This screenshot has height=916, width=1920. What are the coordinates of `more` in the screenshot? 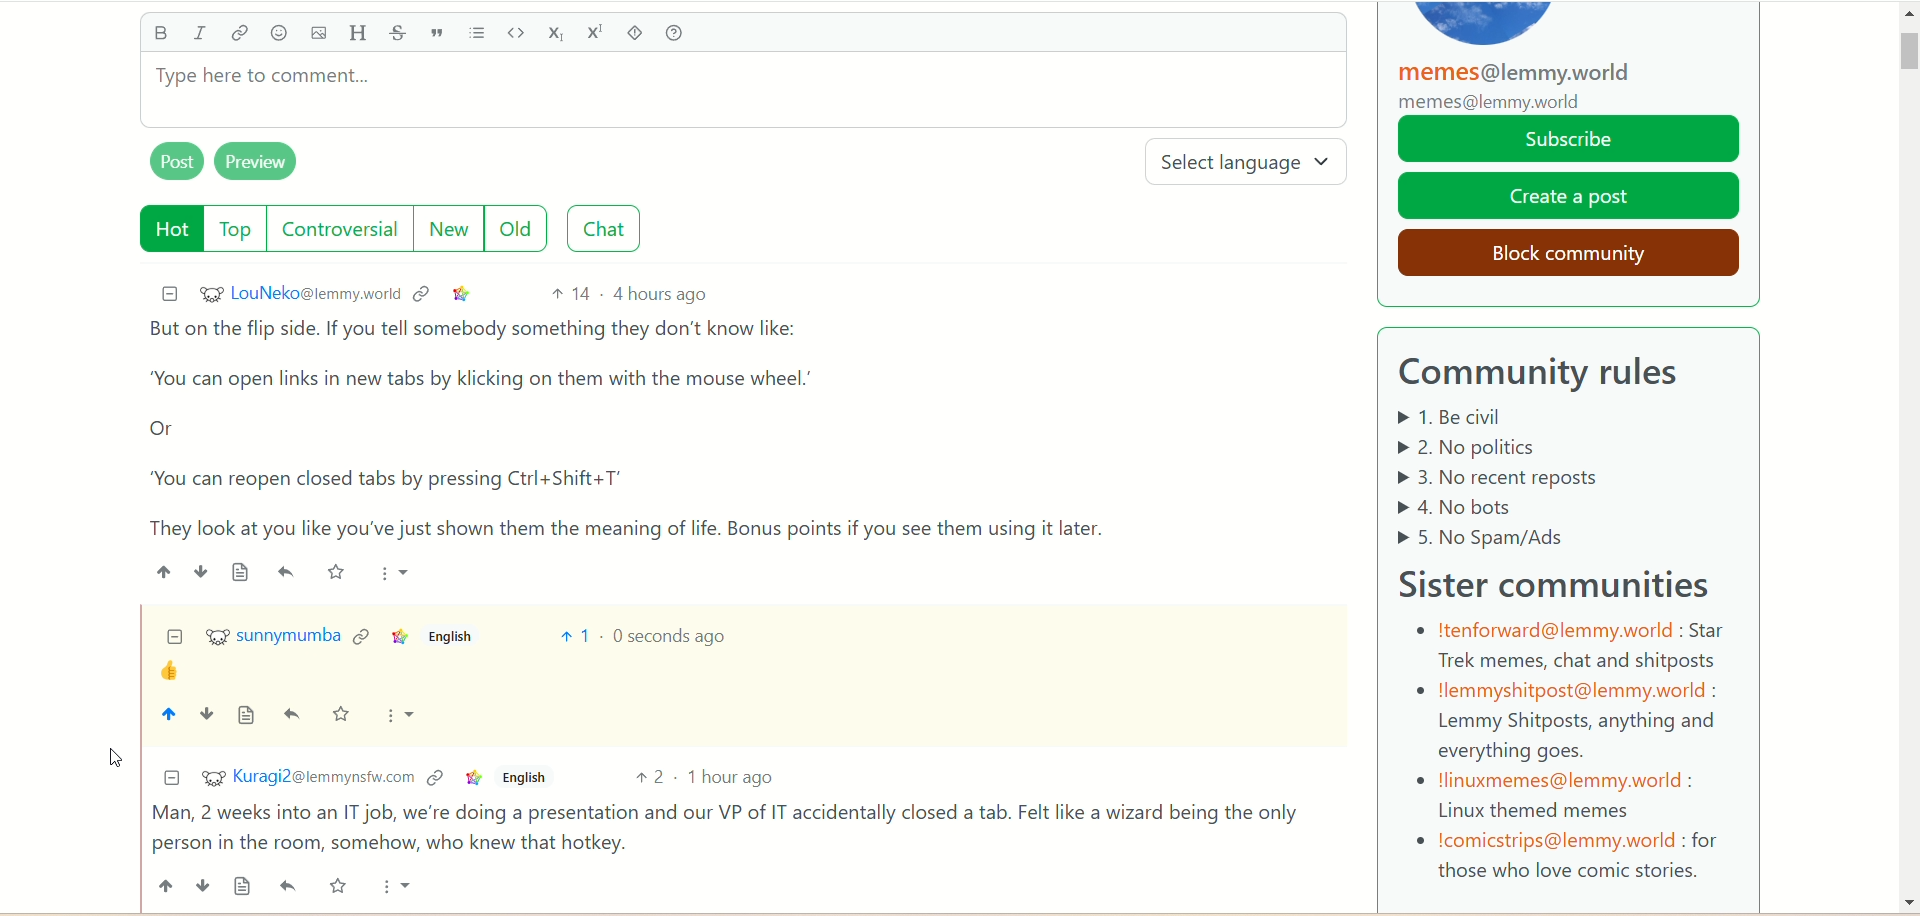 It's located at (400, 716).